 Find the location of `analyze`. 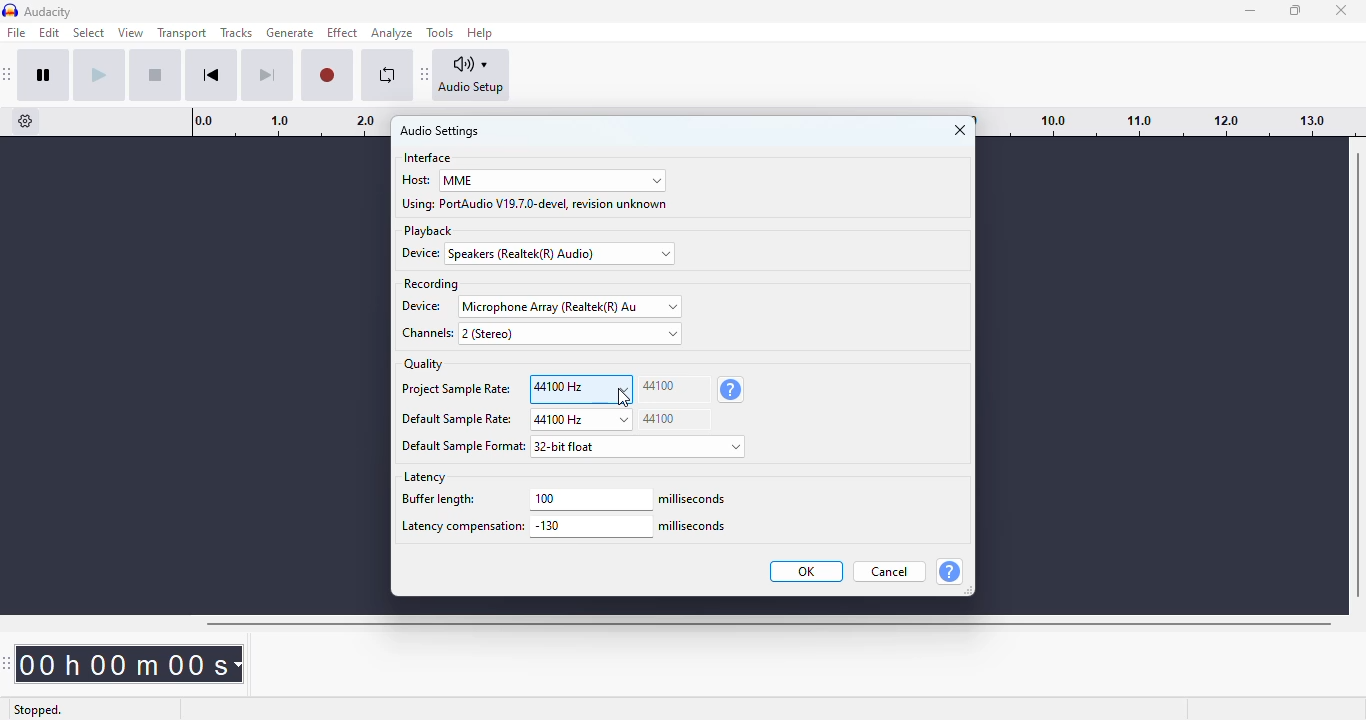

analyze is located at coordinates (392, 33).